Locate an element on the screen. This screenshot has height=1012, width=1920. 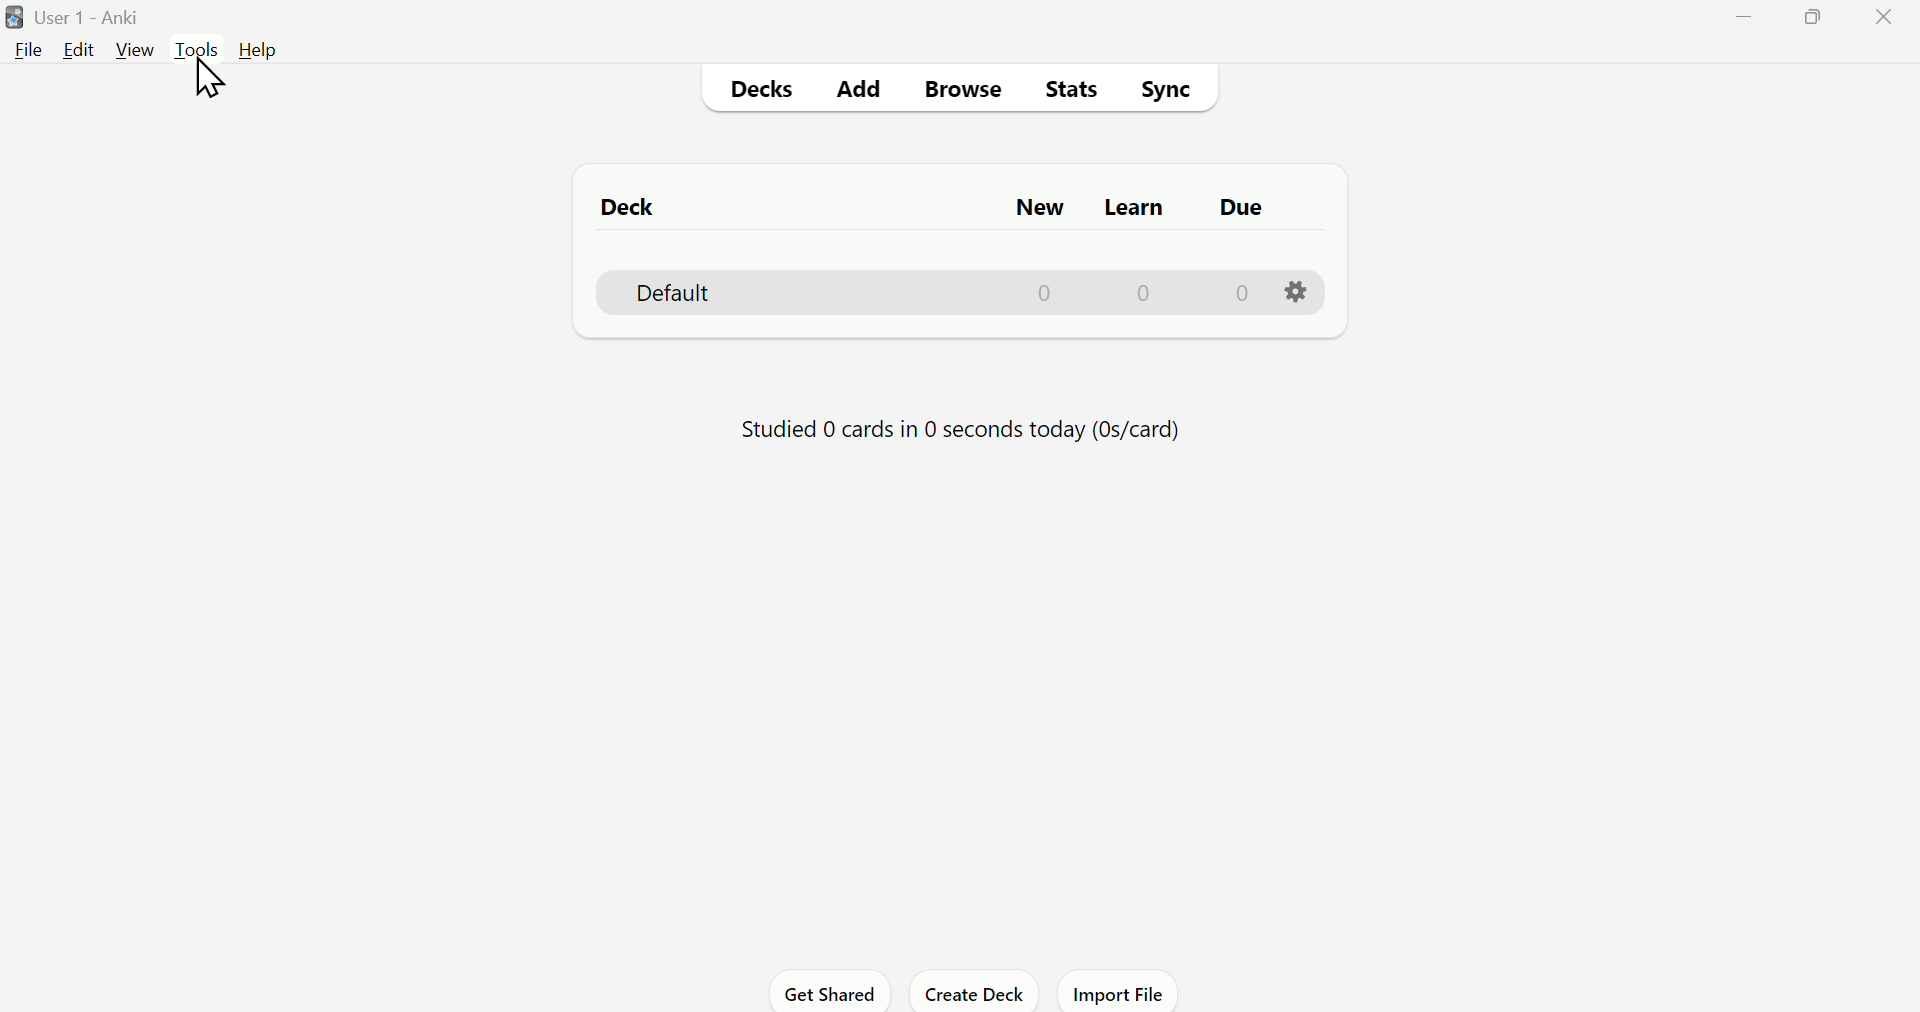
Create is located at coordinates (978, 992).